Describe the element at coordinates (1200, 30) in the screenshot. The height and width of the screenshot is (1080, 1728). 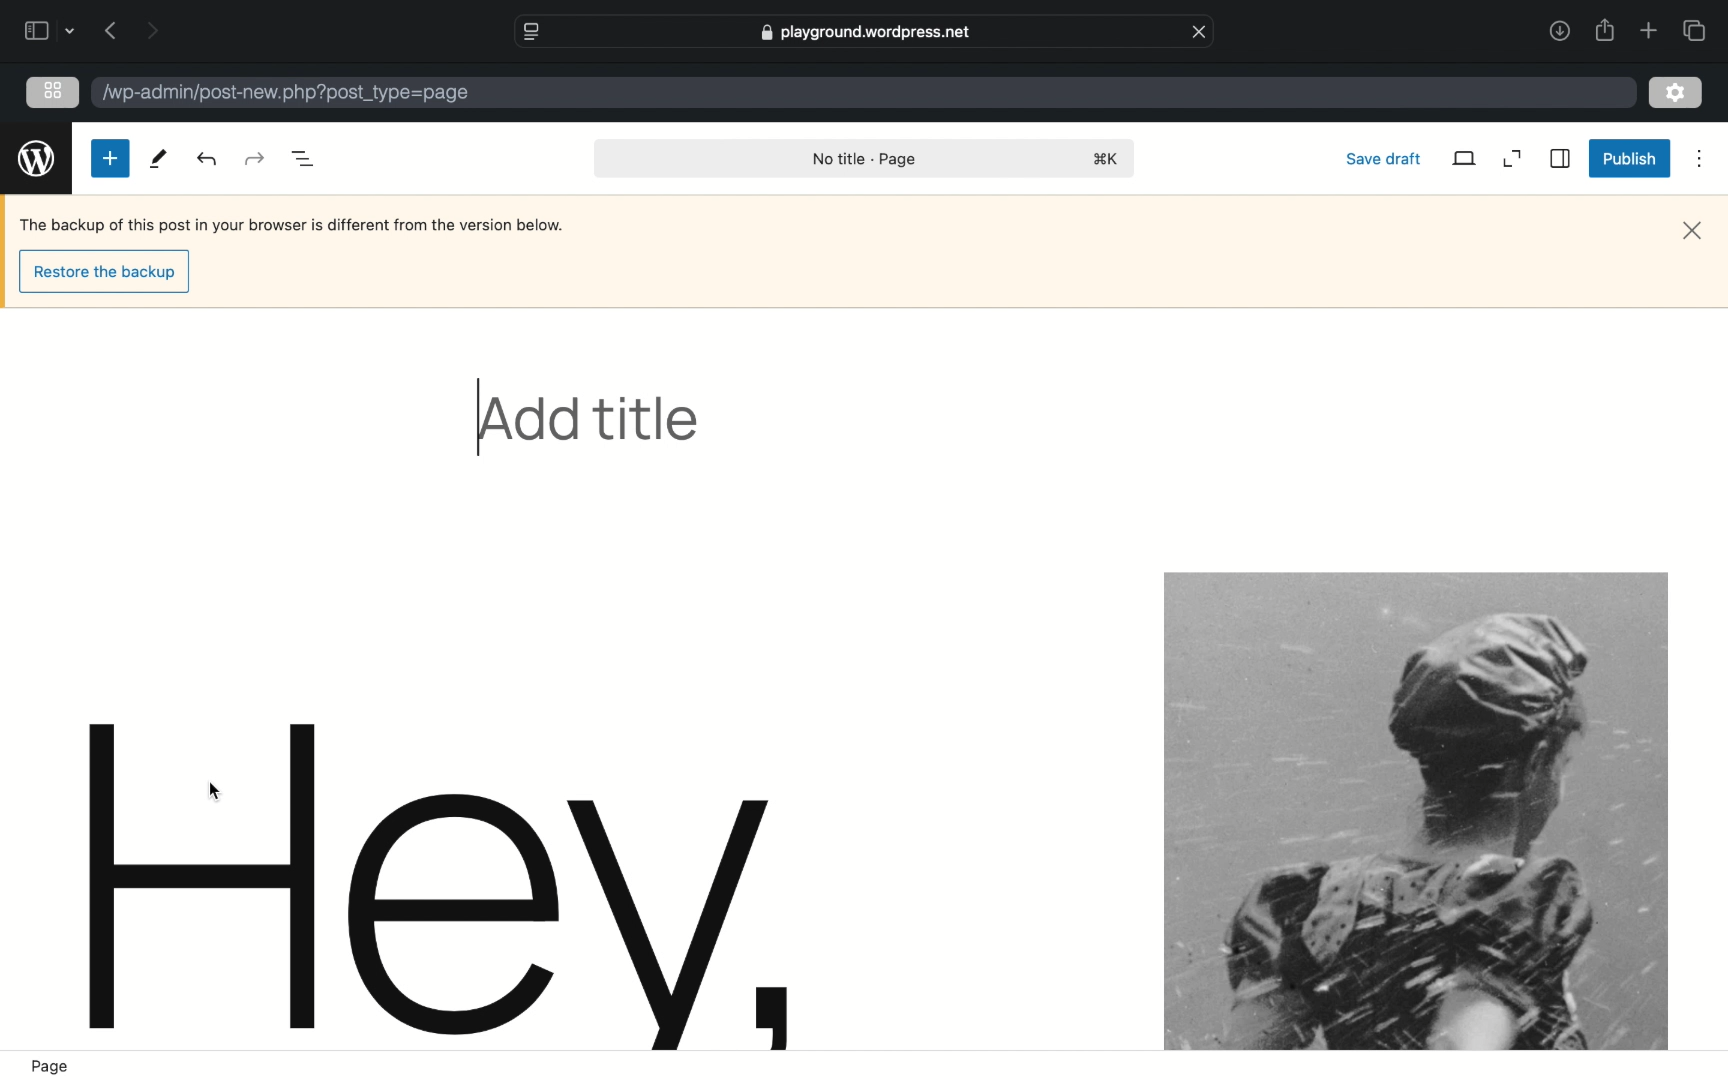
I see `close` at that location.